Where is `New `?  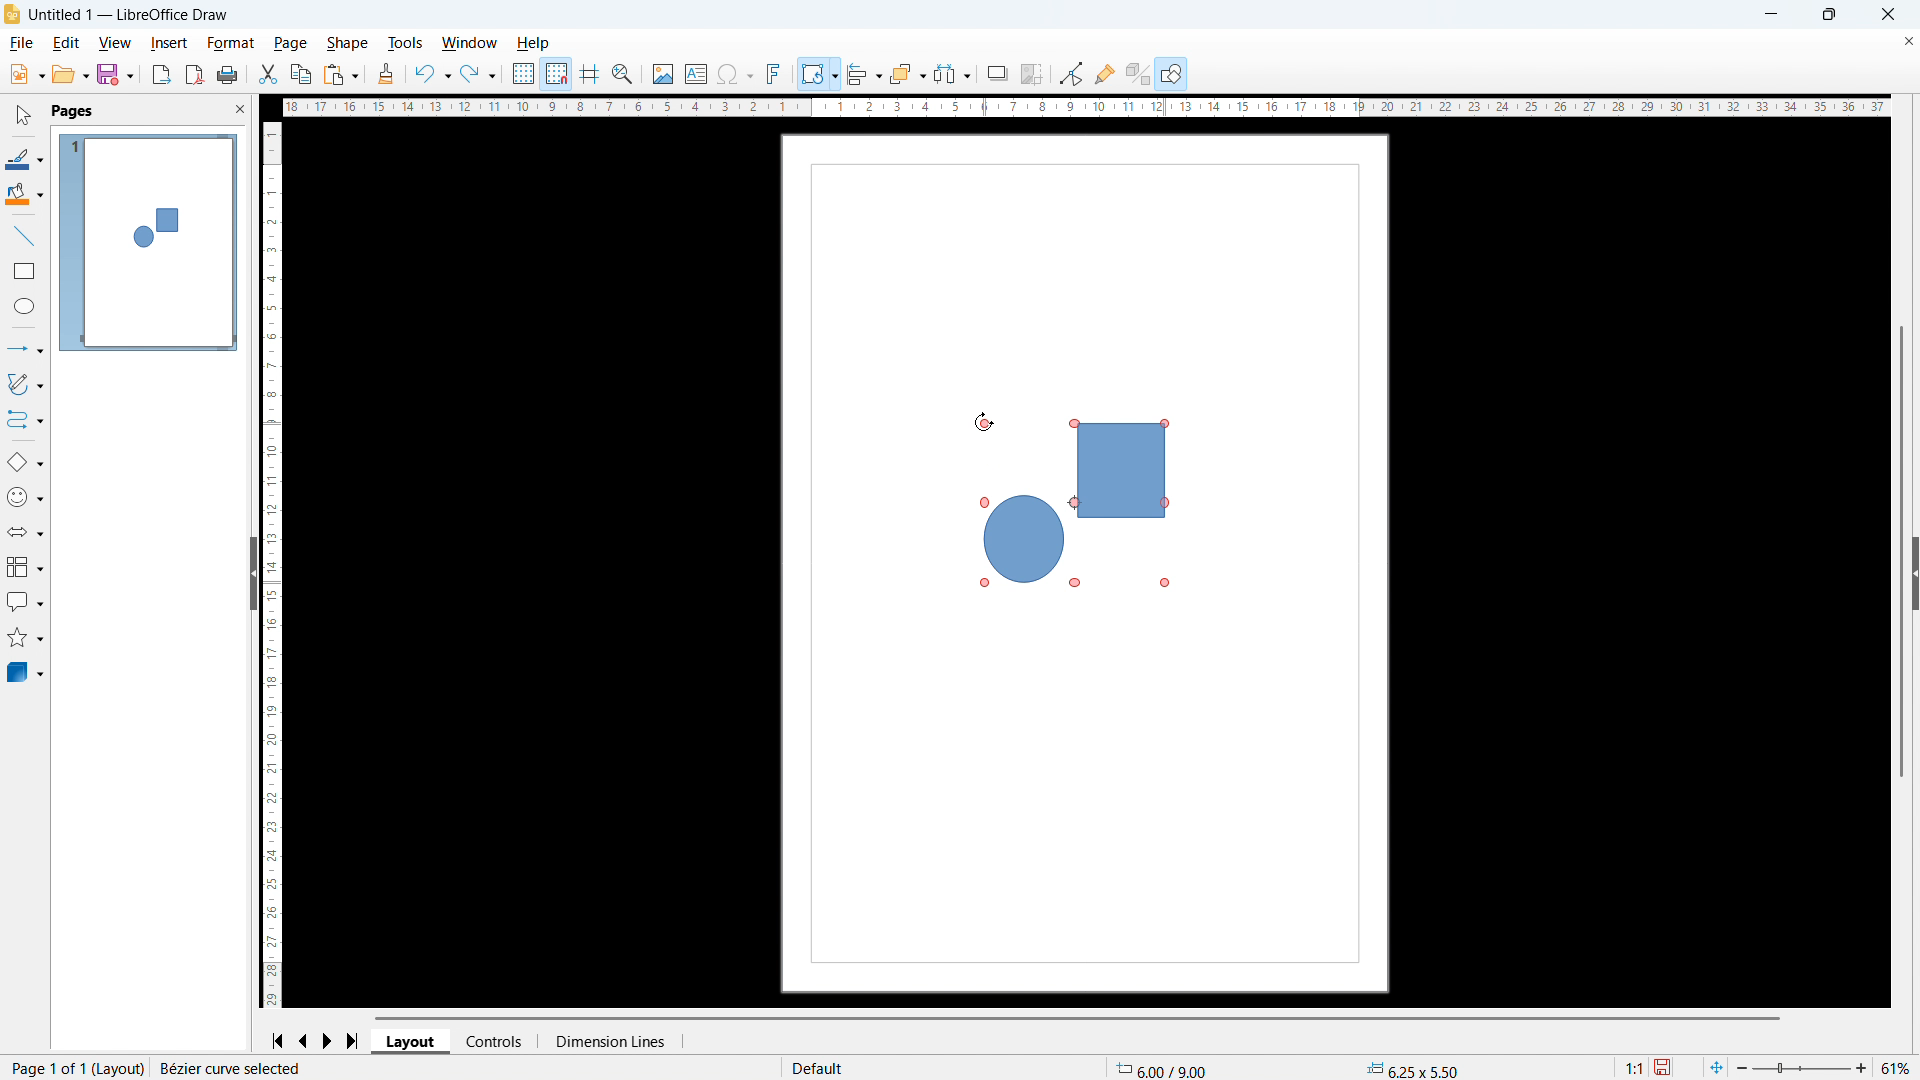 New  is located at coordinates (26, 75).